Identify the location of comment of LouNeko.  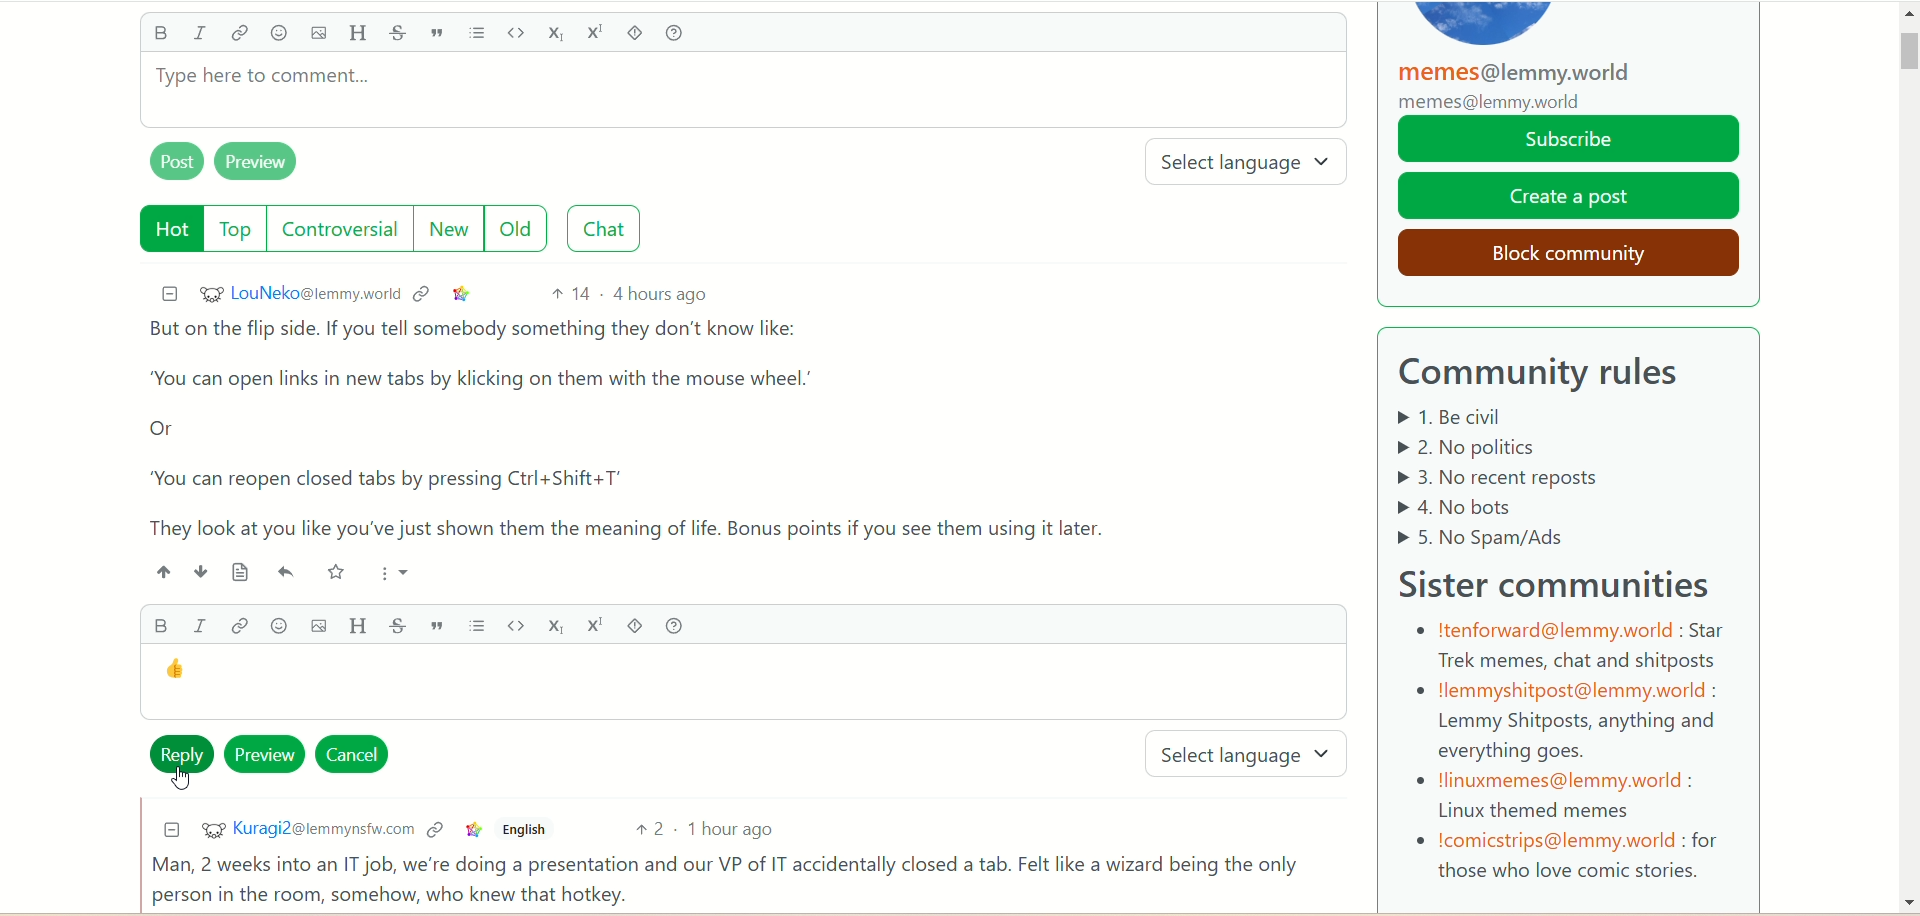
(647, 428).